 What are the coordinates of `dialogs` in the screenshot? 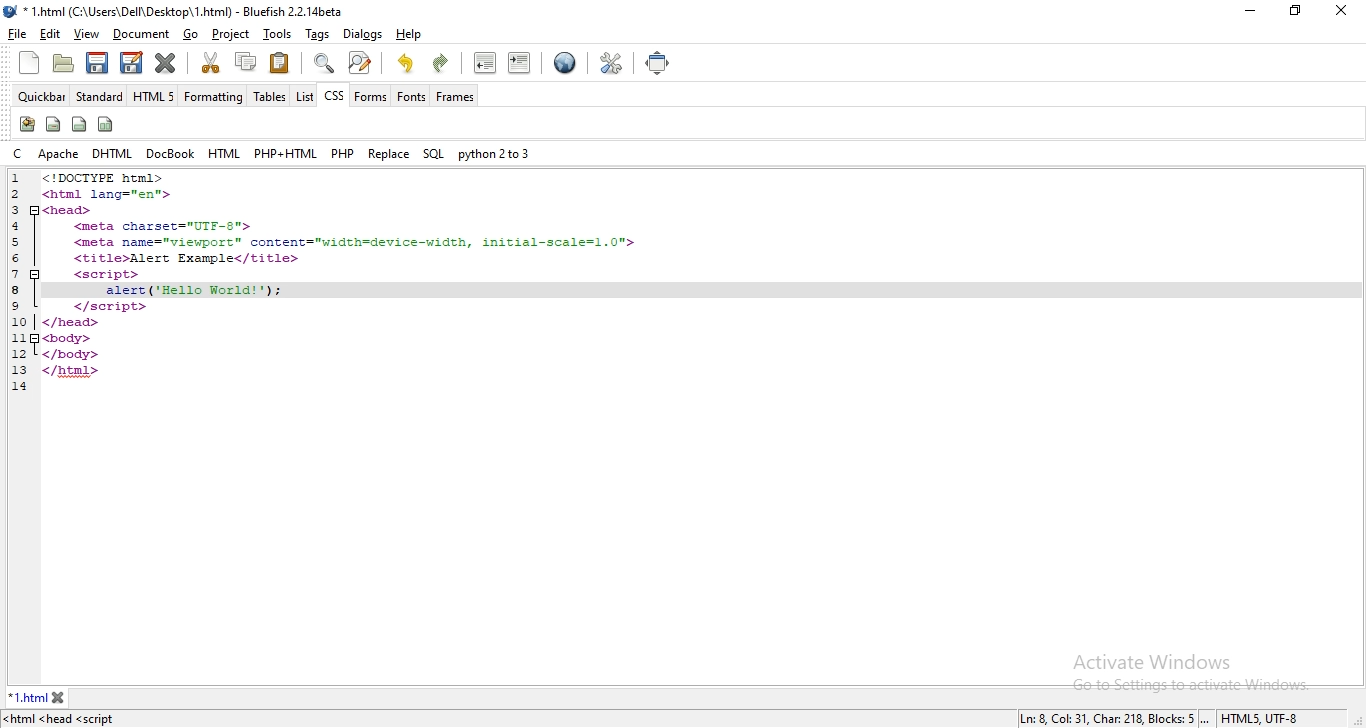 It's located at (361, 34).